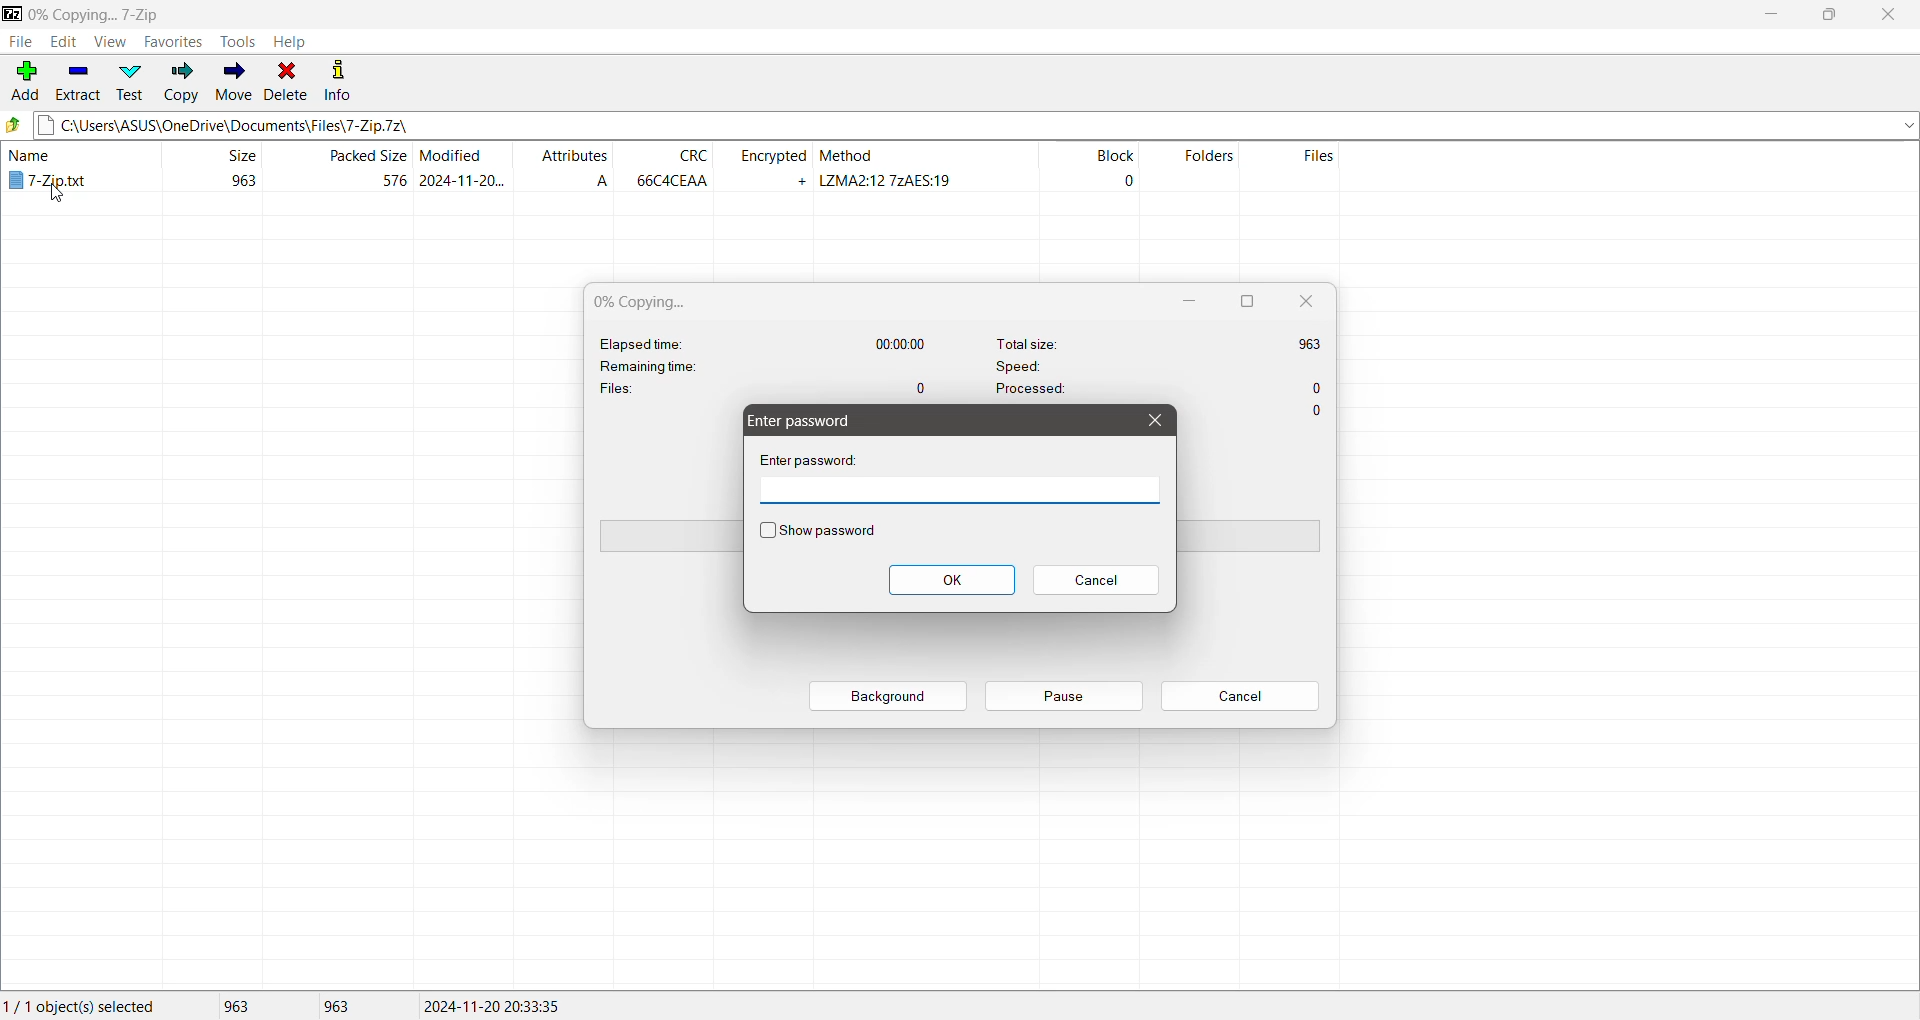 The width and height of the screenshot is (1920, 1020). What do you see at coordinates (1159, 341) in the screenshot?
I see `Total size` at bounding box center [1159, 341].